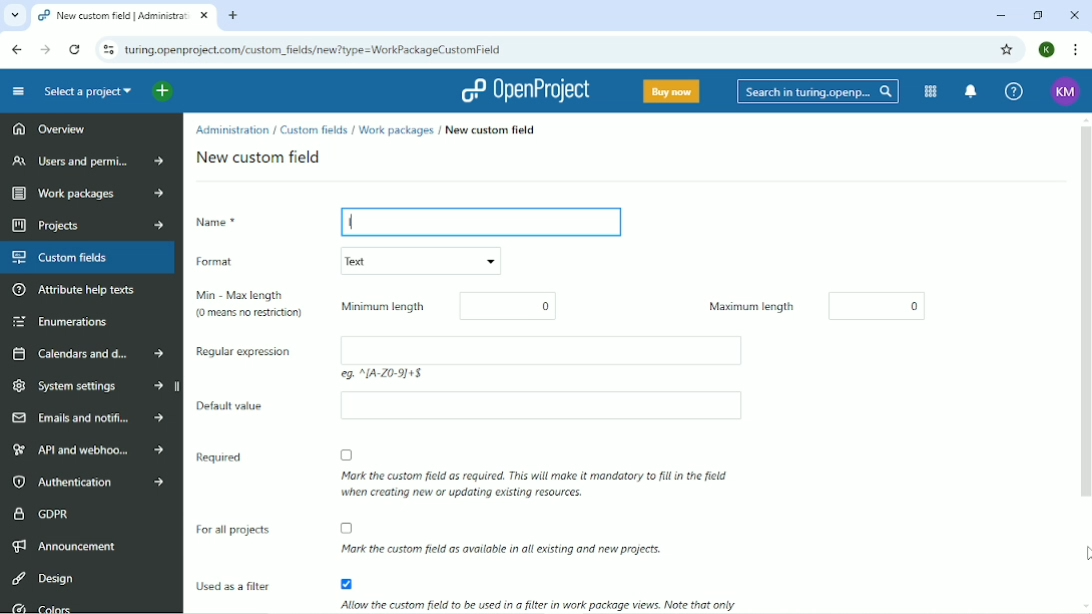 Image resolution: width=1092 pixels, height=614 pixels. What do you see at coordinates (18, 91) in the screenshot?
I see `Collapse project menu` at bounding box center [18, 91].